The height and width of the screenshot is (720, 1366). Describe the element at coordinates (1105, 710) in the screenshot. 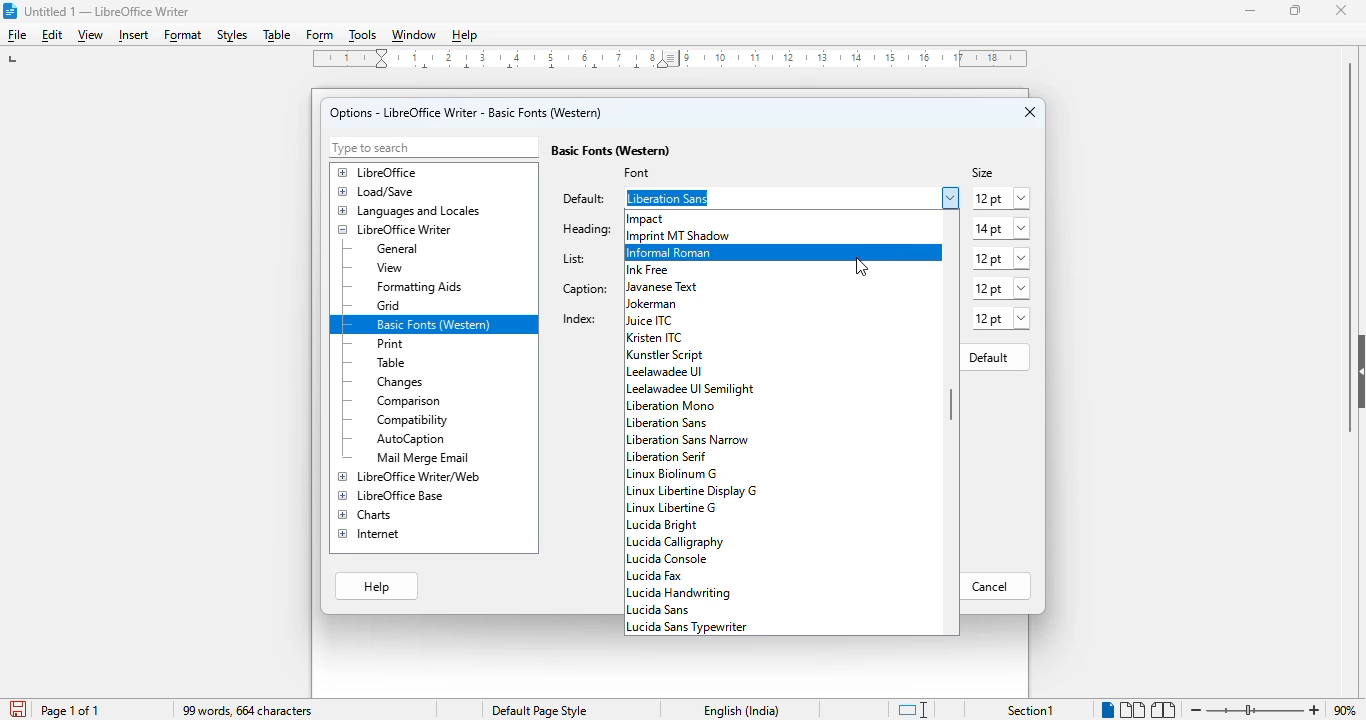

I see `single page view` at that location.